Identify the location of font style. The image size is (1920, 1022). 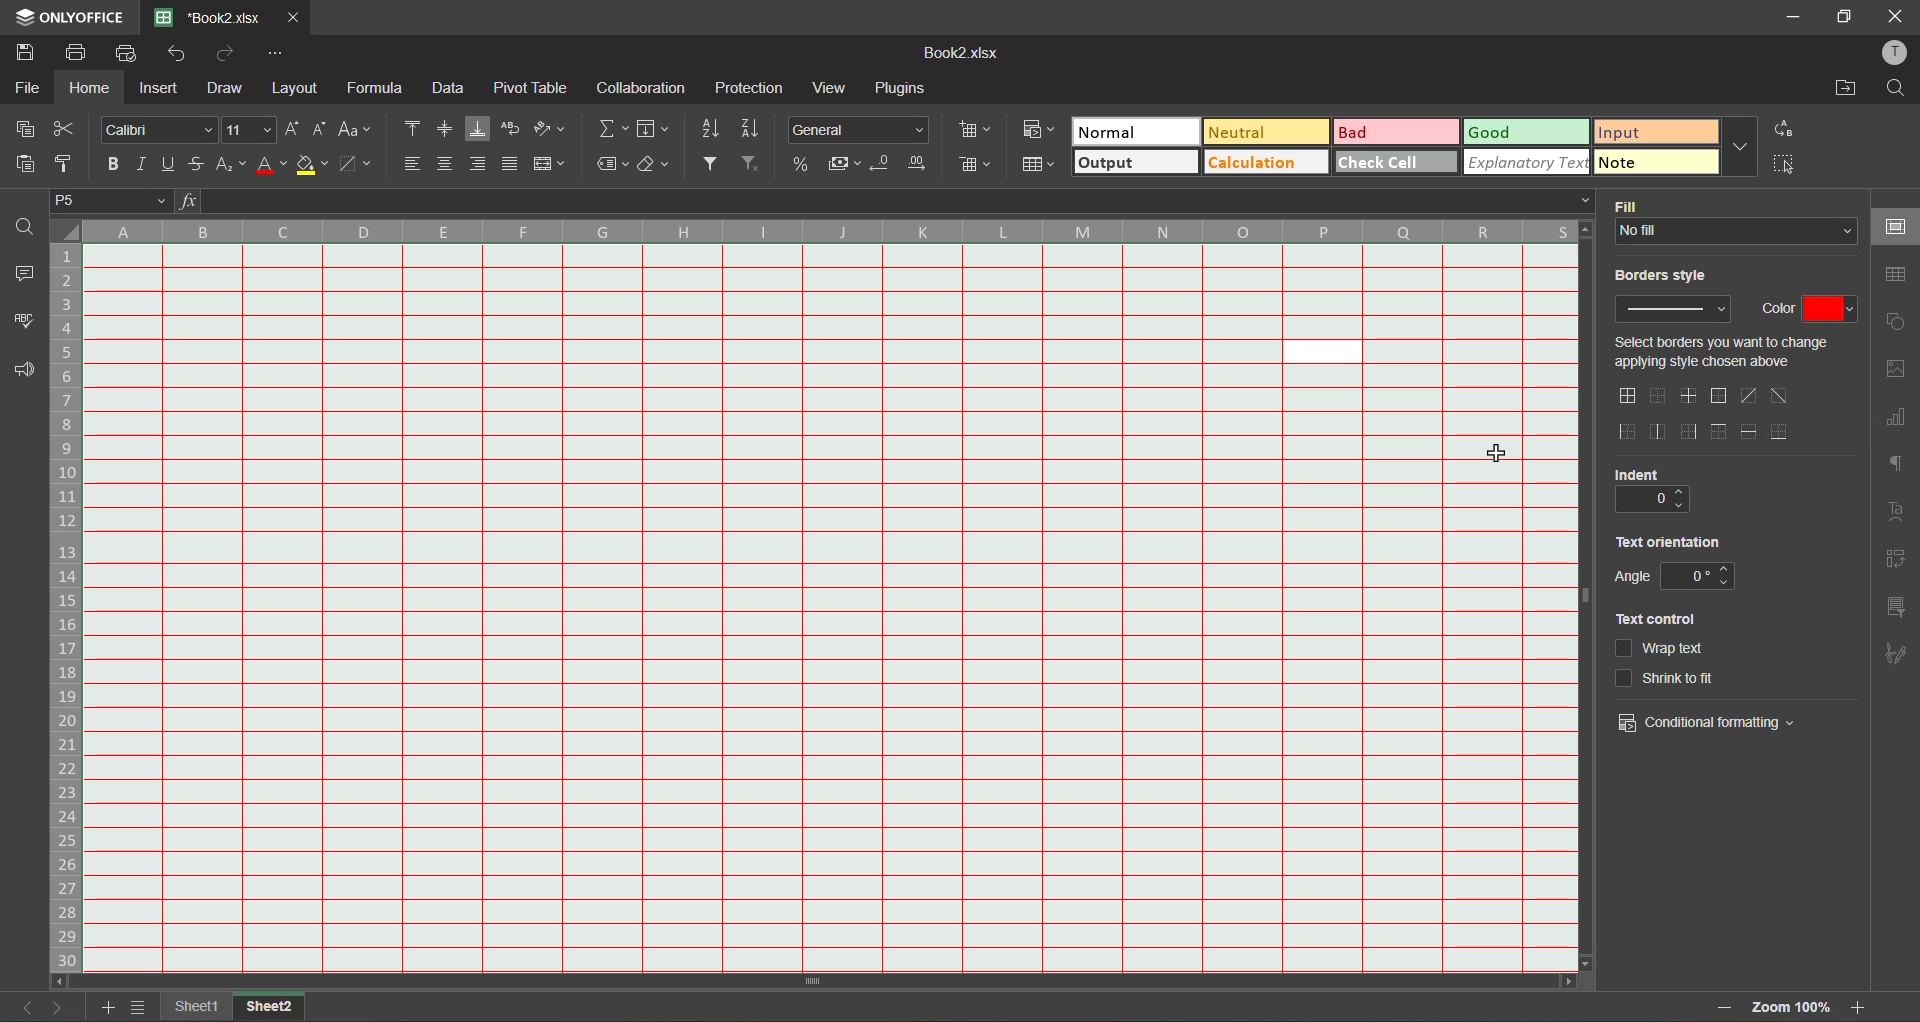
(160, 131).